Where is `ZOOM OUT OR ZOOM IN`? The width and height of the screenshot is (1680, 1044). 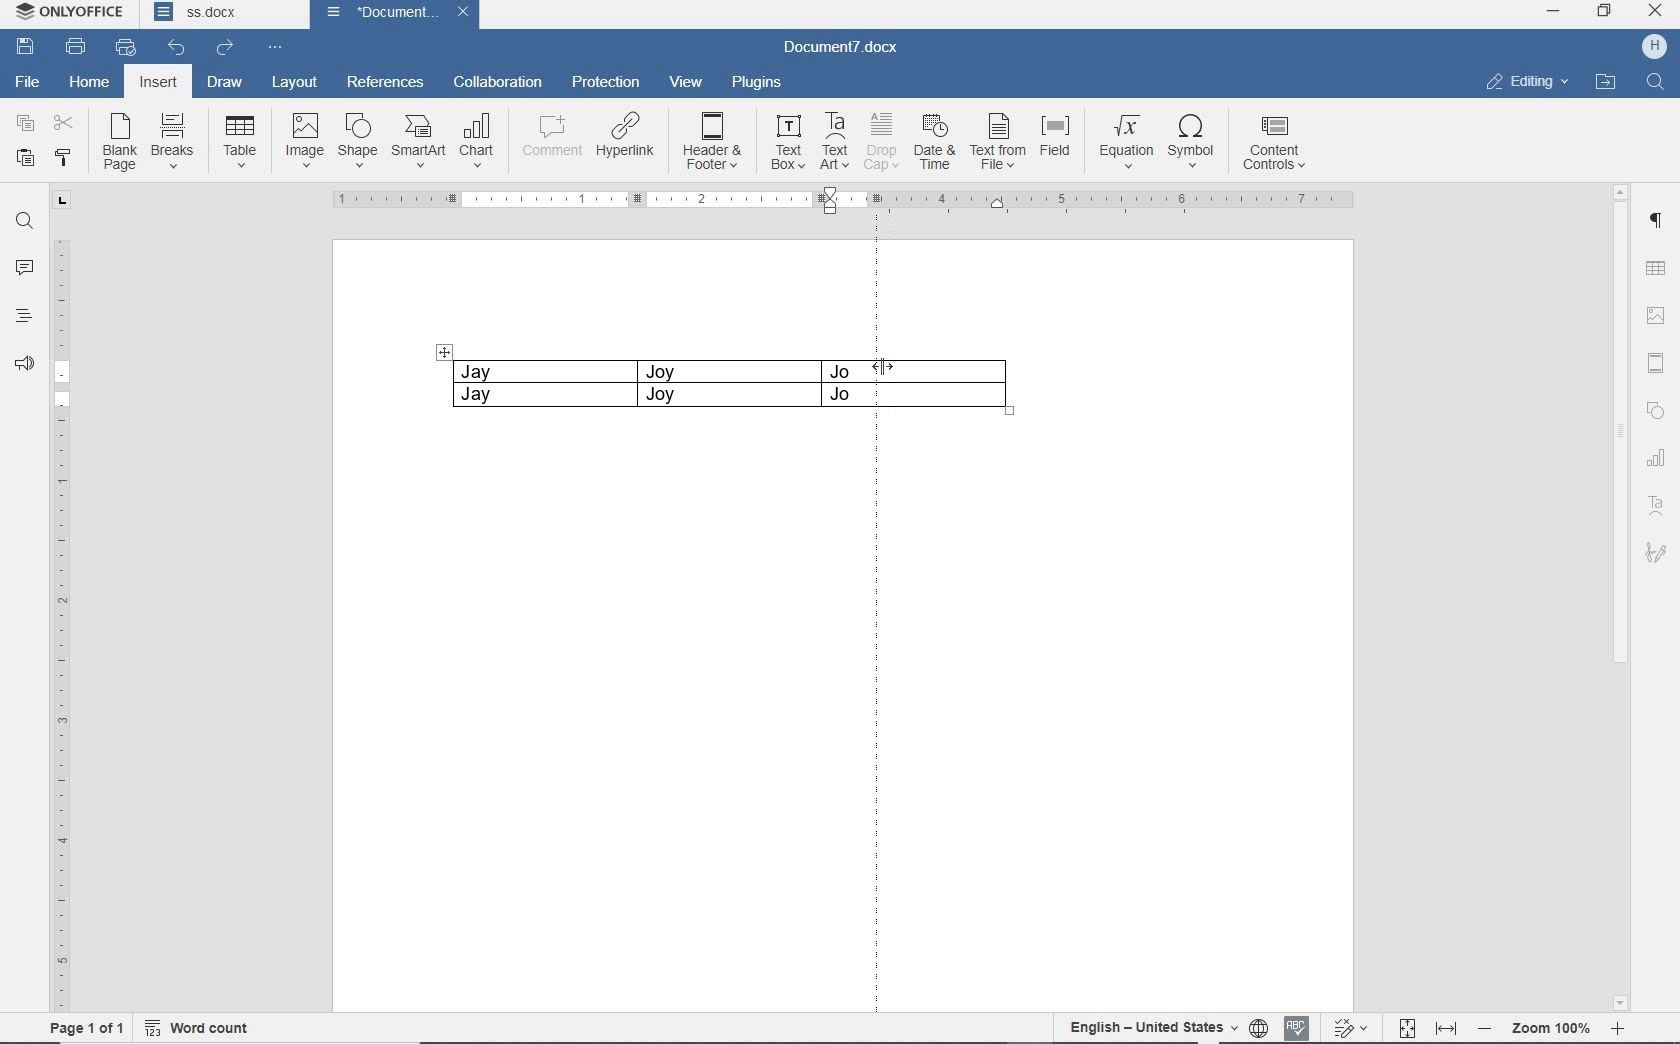
ZOOM OUT OR ZOOM IN is located at coordinates (1554, 1028).